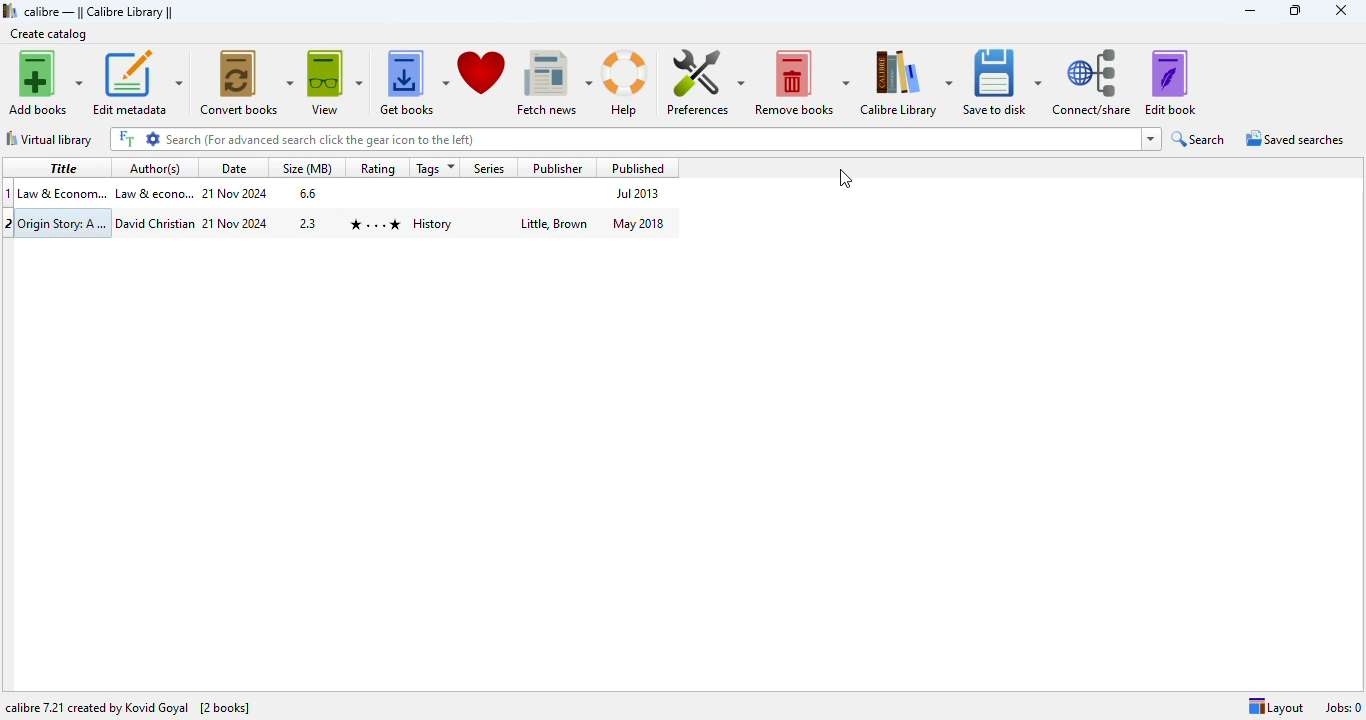 The width and height of the screenshot is (1366, 720). What do you see at coordinates (1341, 10) in the screenshot?
I see `close` at bounding box center [1341, 10].